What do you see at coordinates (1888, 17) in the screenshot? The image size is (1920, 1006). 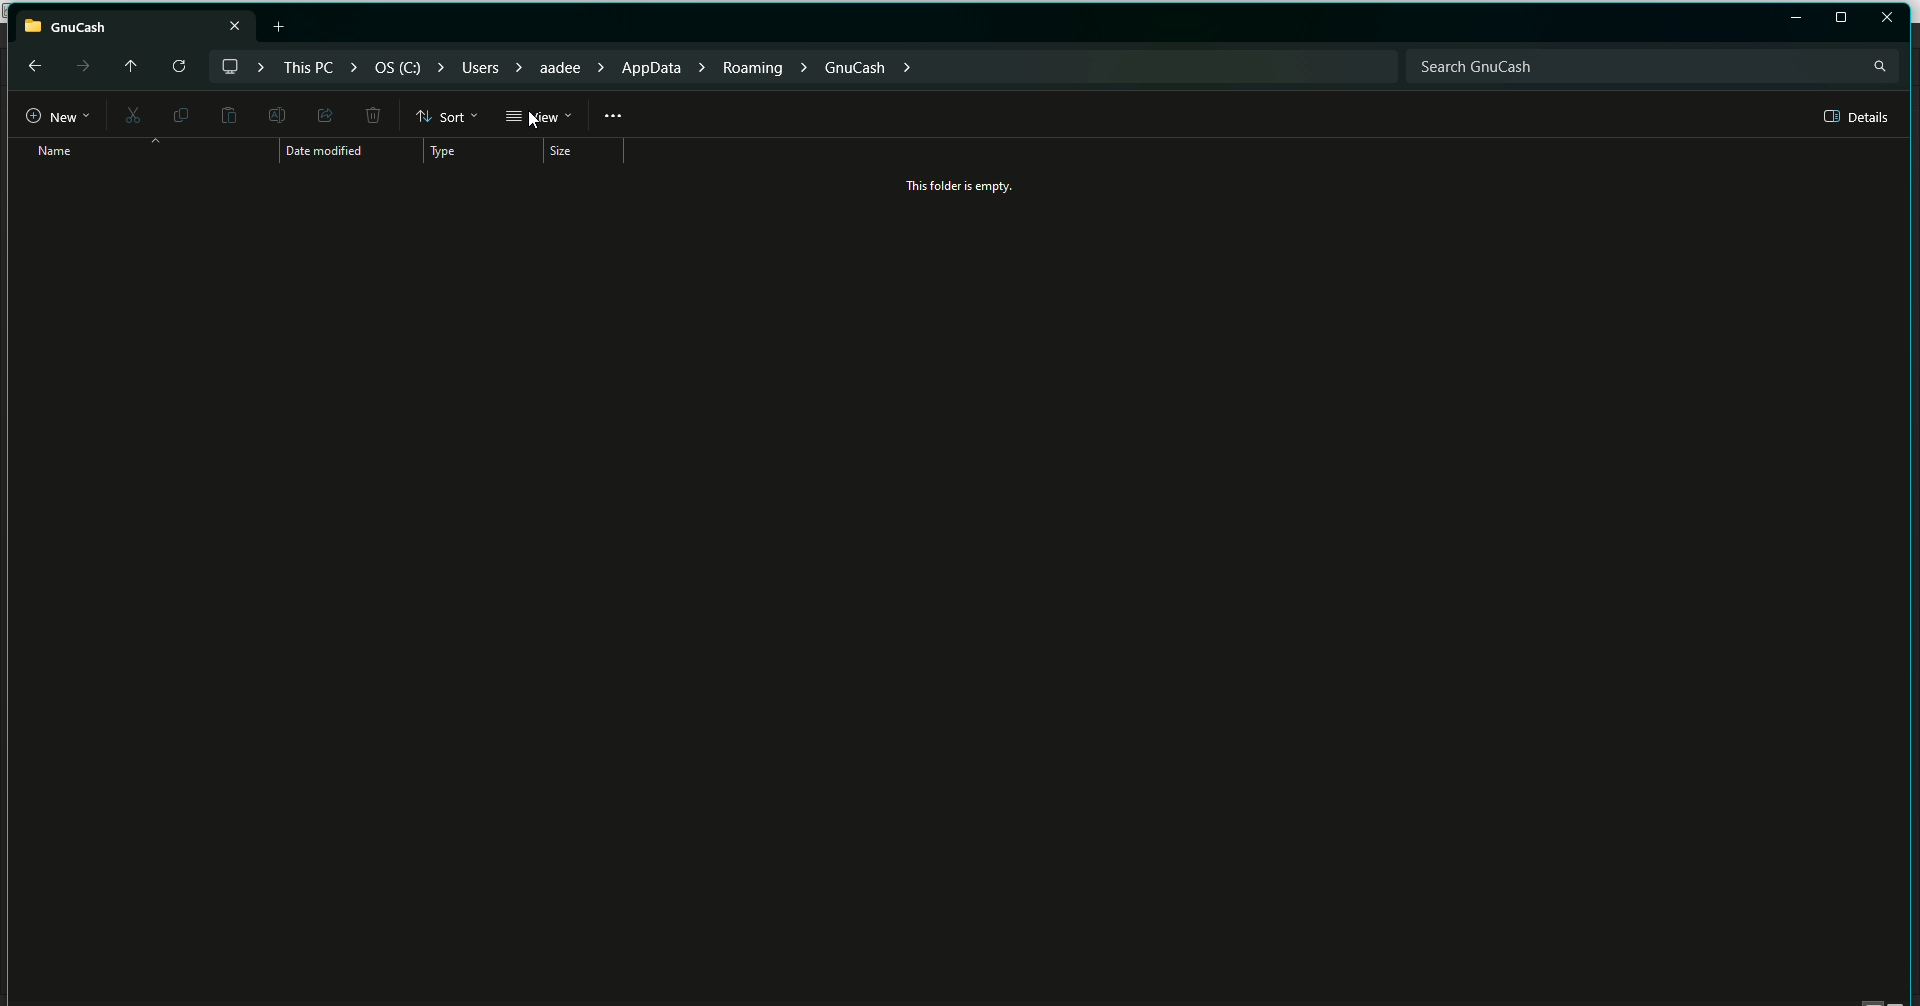 I see `Close` at bounding box center [1888, 17].